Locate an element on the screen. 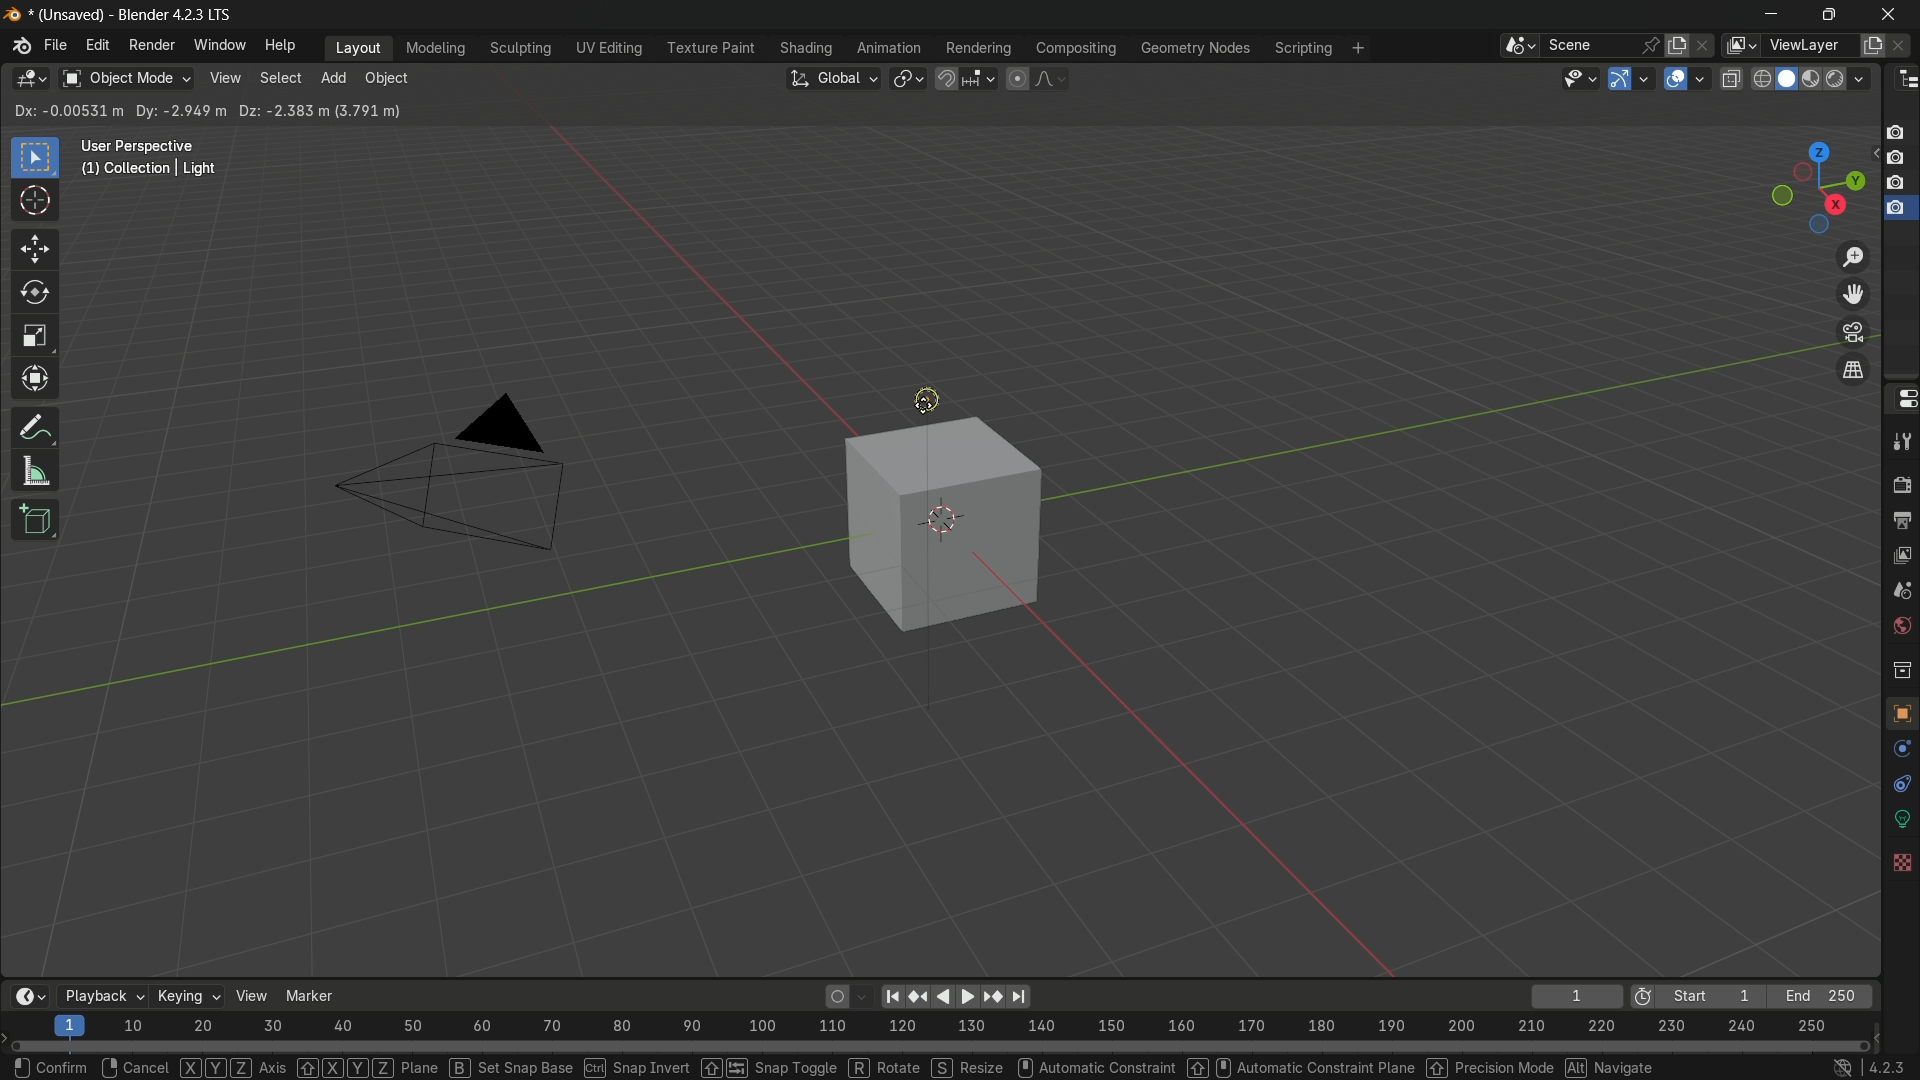  scale is located at coordinates (35, 336).